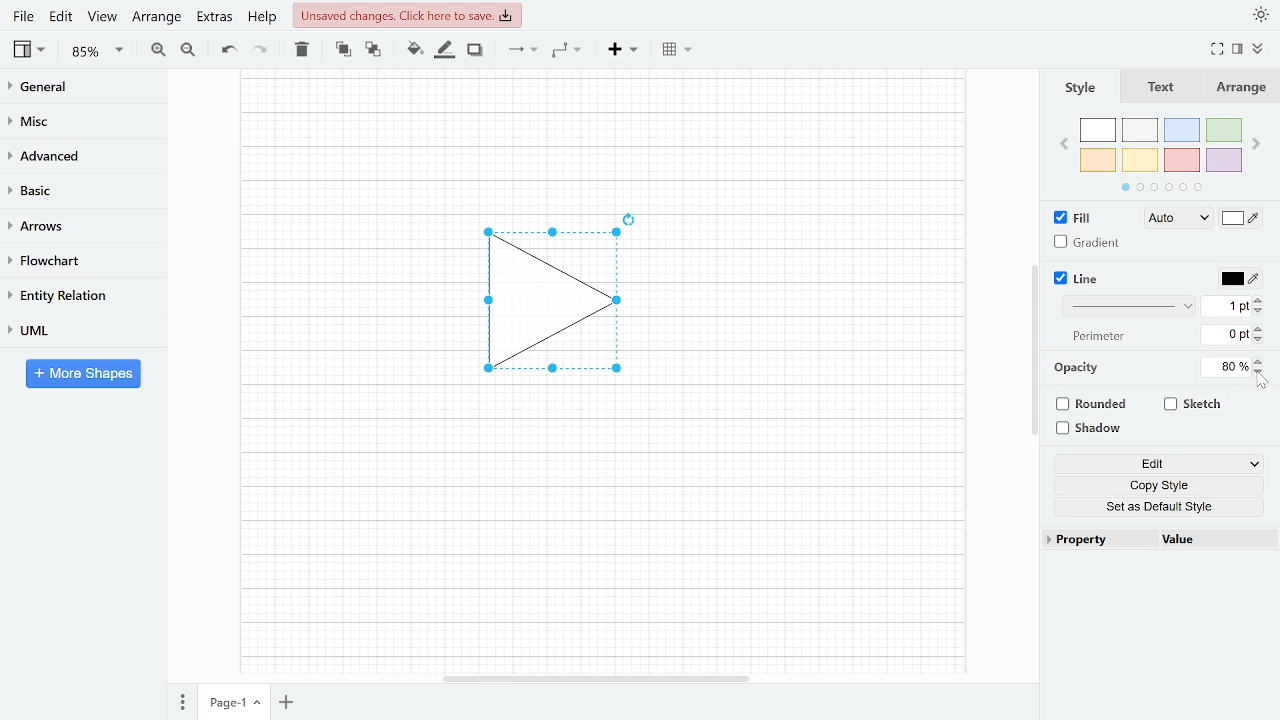 The height and width of the screenshot is (720, 1280). I want to click on vertical scrollbar, so click(1034, 350).